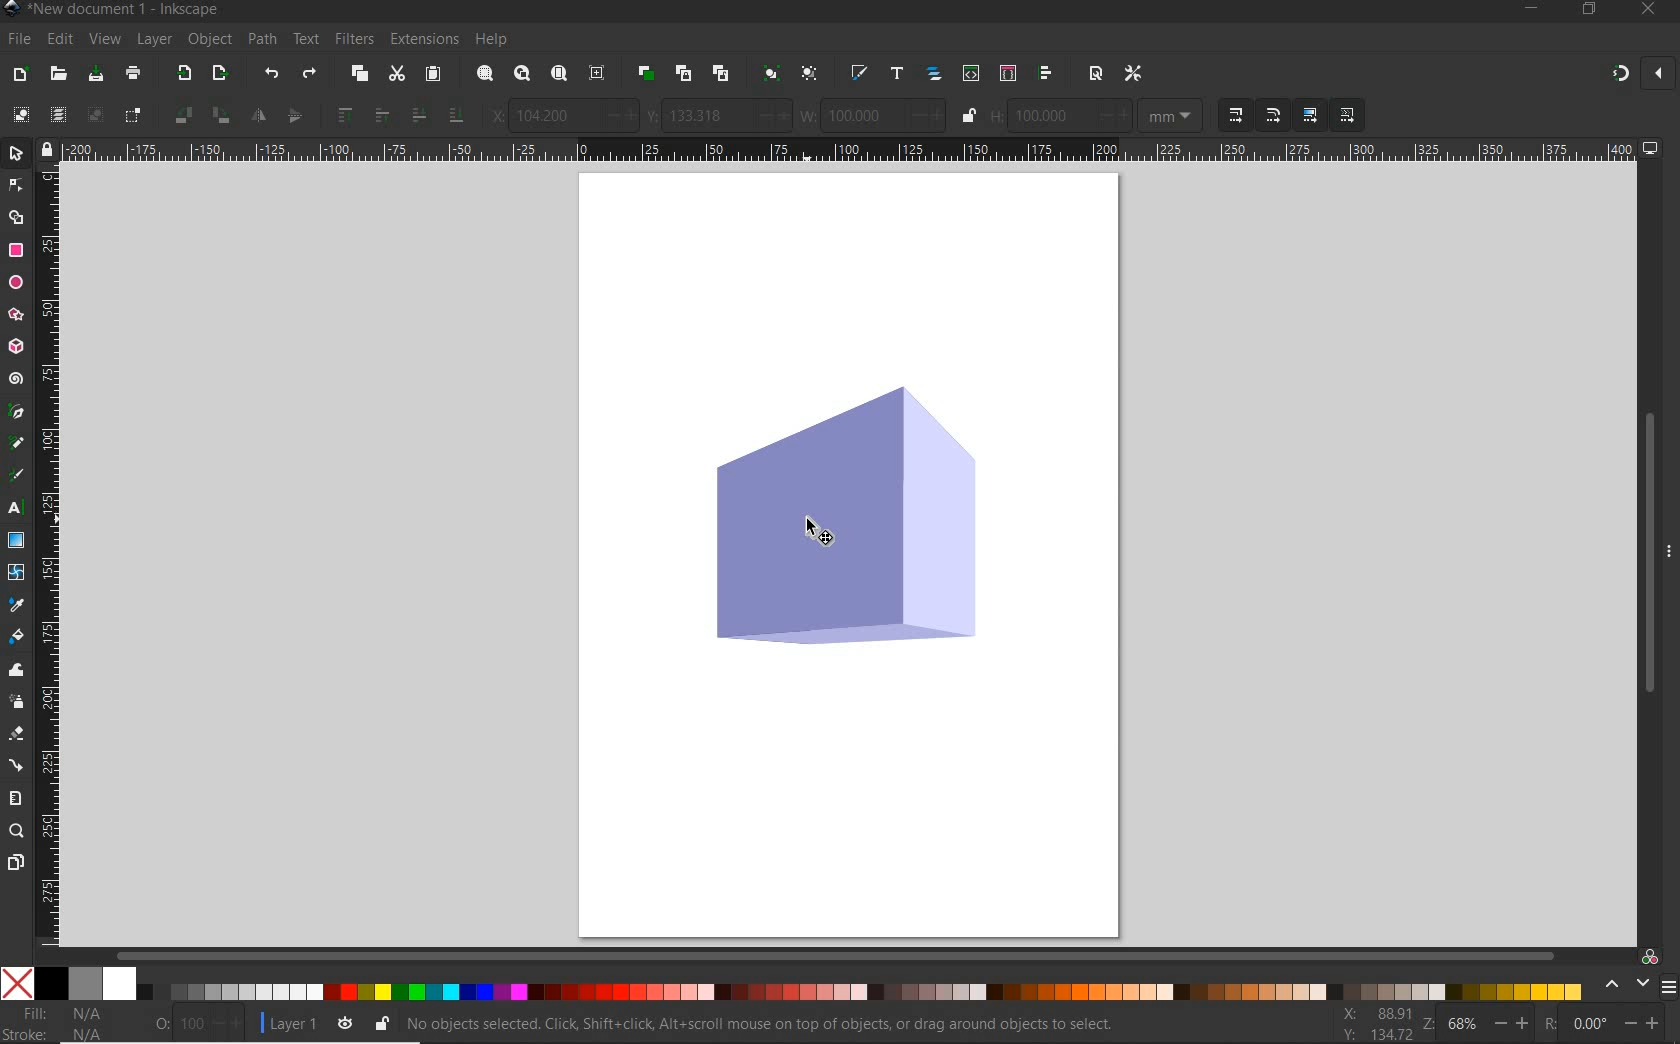 The height and width of the screenshot is (1044, 1680). Describe the element at coordinates (19, 74) in the screenshot. I see `NEW` at that location.